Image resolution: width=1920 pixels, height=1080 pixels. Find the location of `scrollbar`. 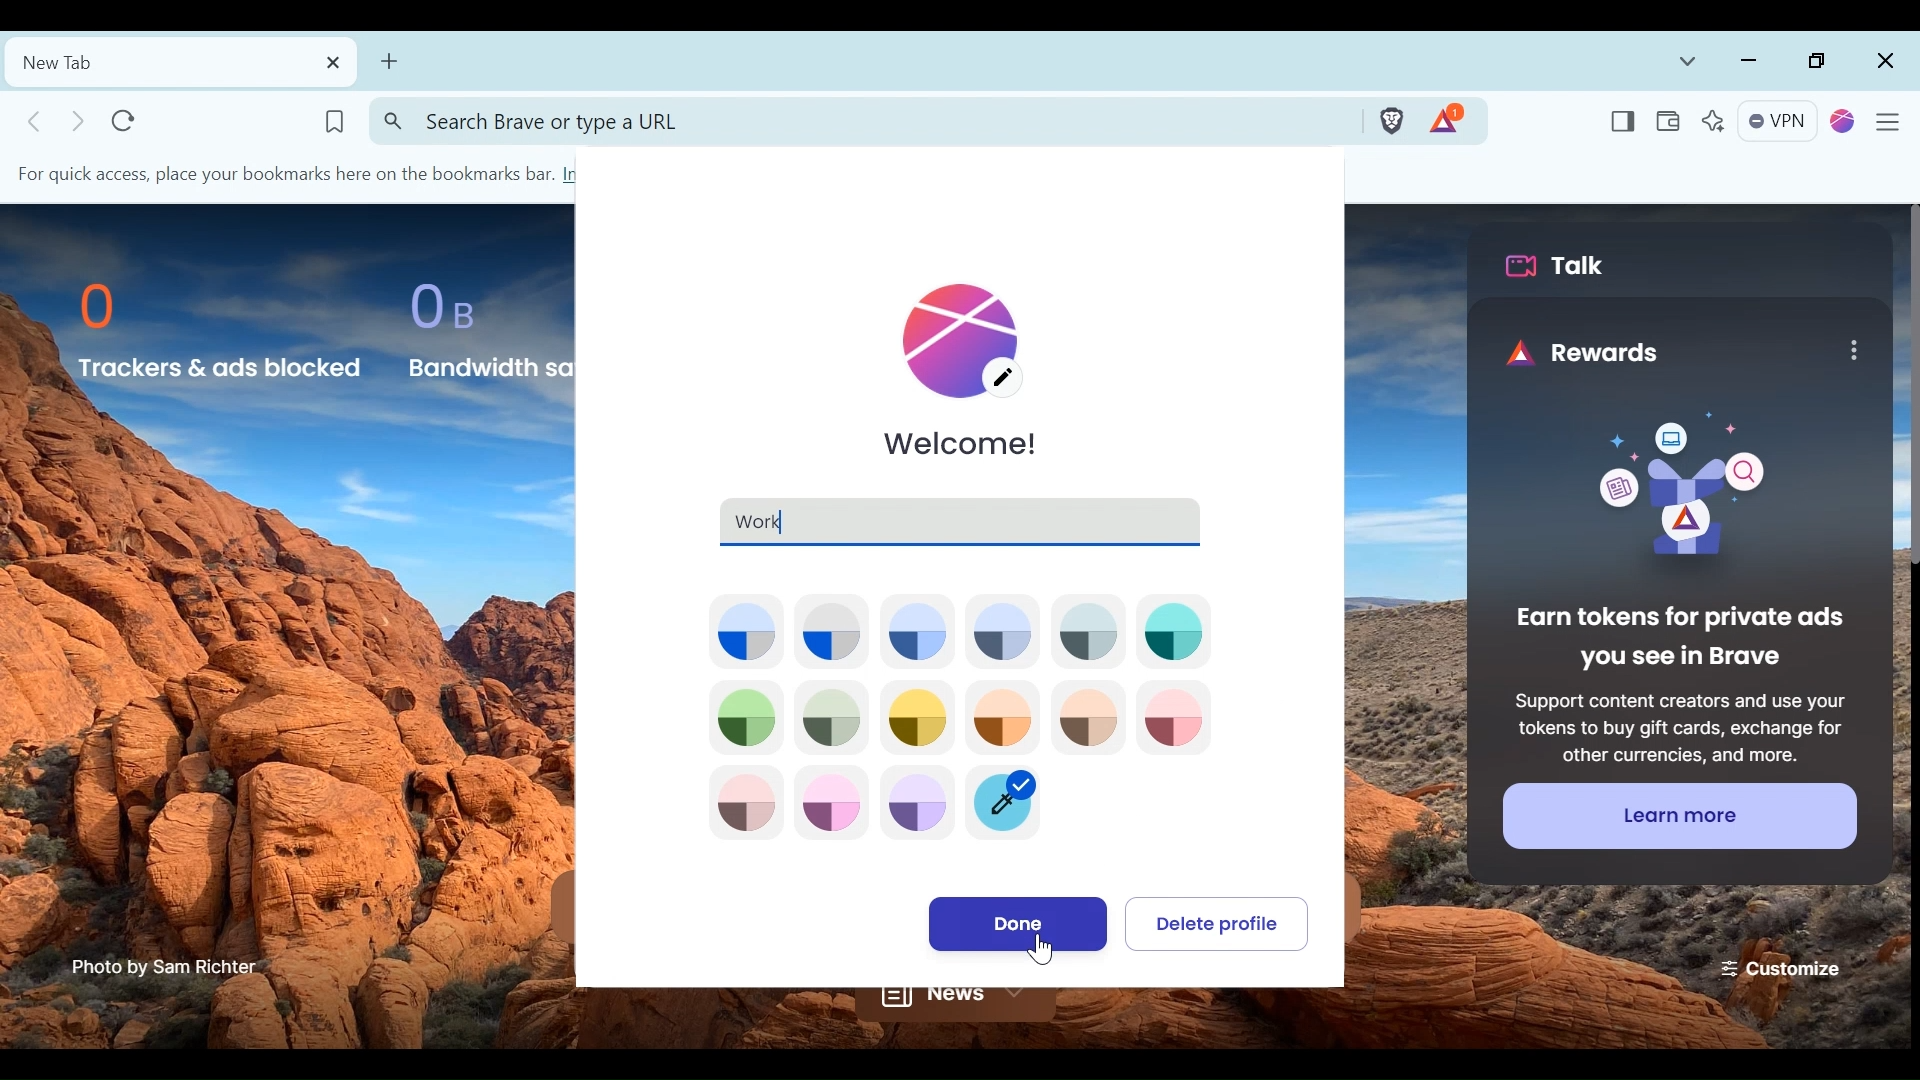

scrollbar is located at coordinates (1907, 390).